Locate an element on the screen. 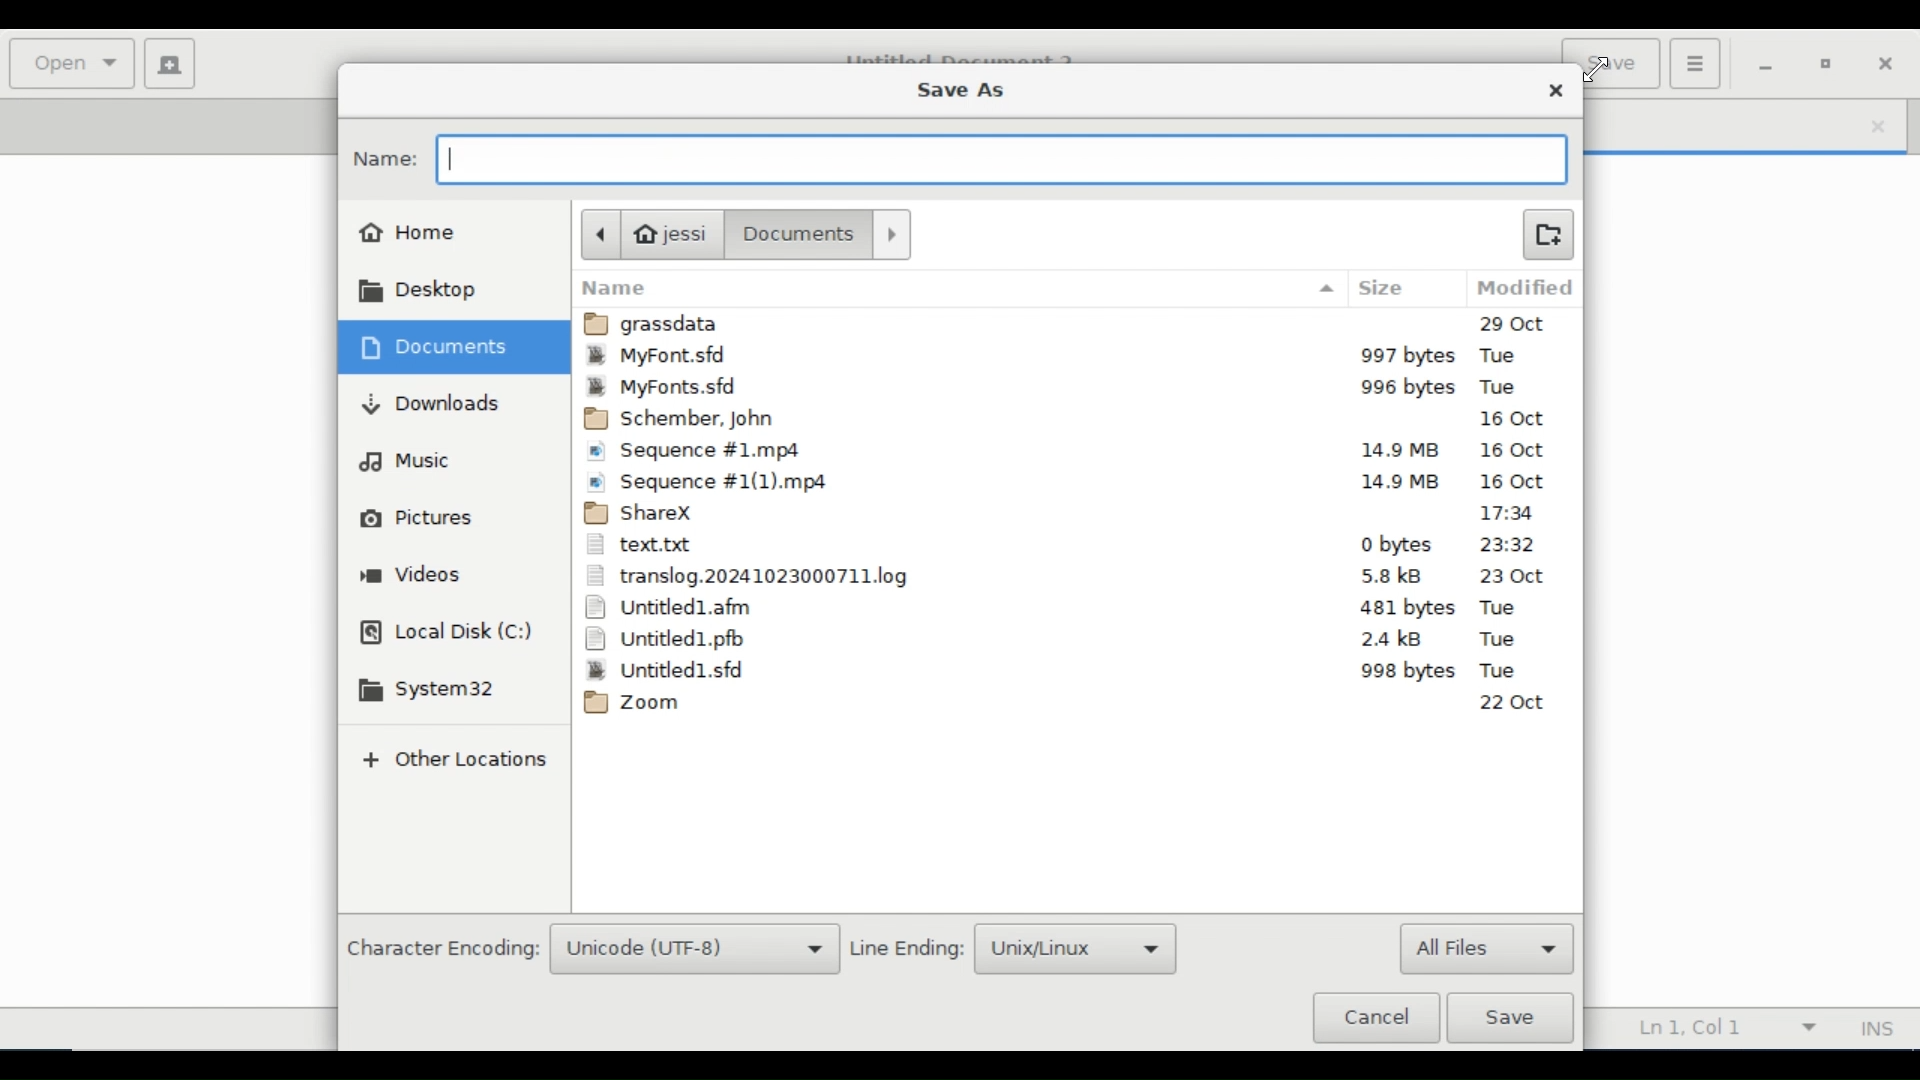  Modified is located at coordinates (1520, 287).